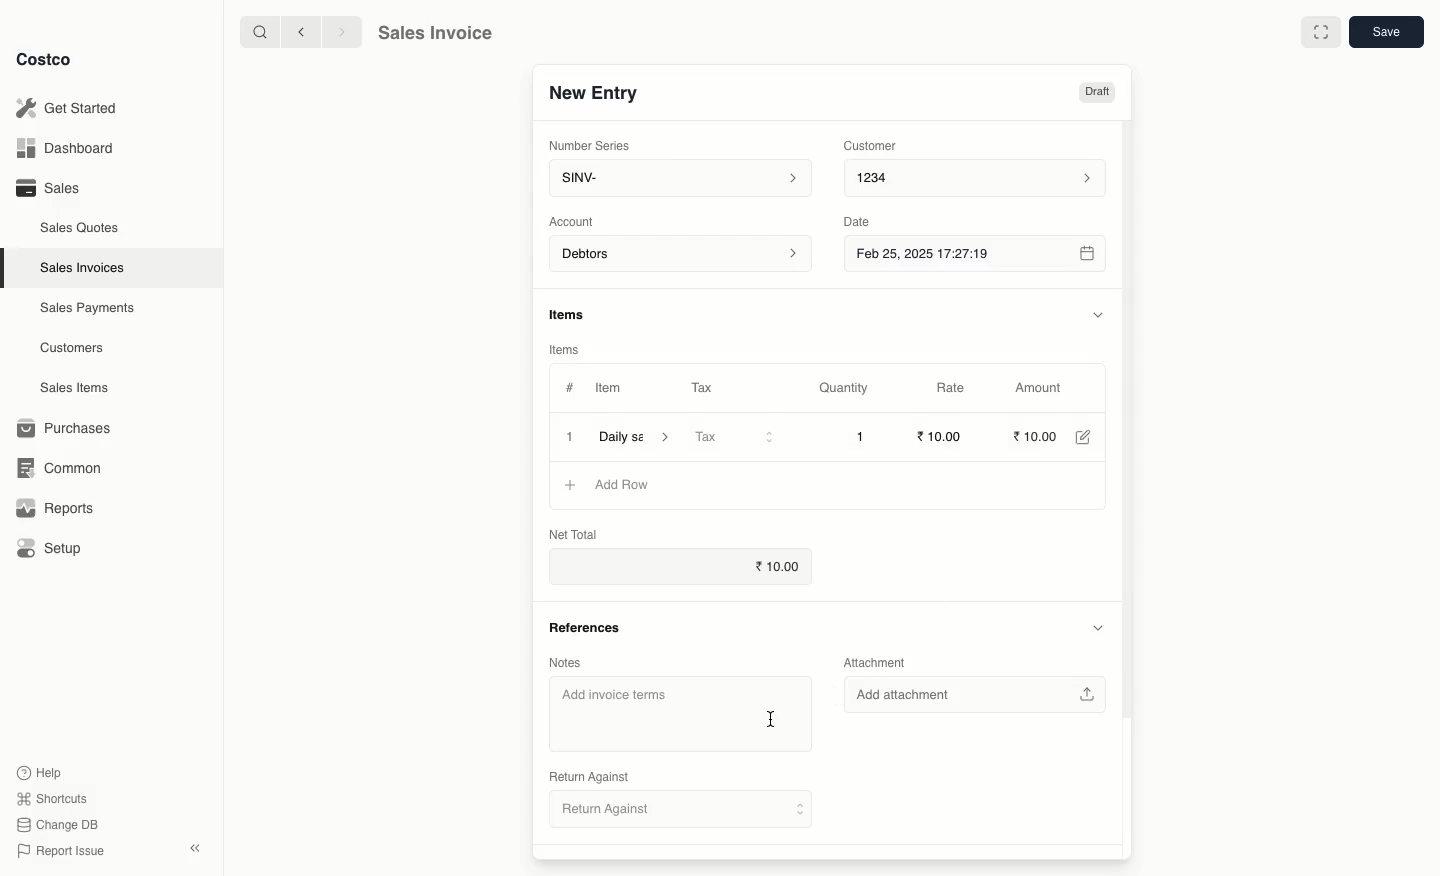 This screenshot has width=1440, height=876. Describe the element at coordinates (603, 92) in the screenshot. I see `SINV-1001` at that location.